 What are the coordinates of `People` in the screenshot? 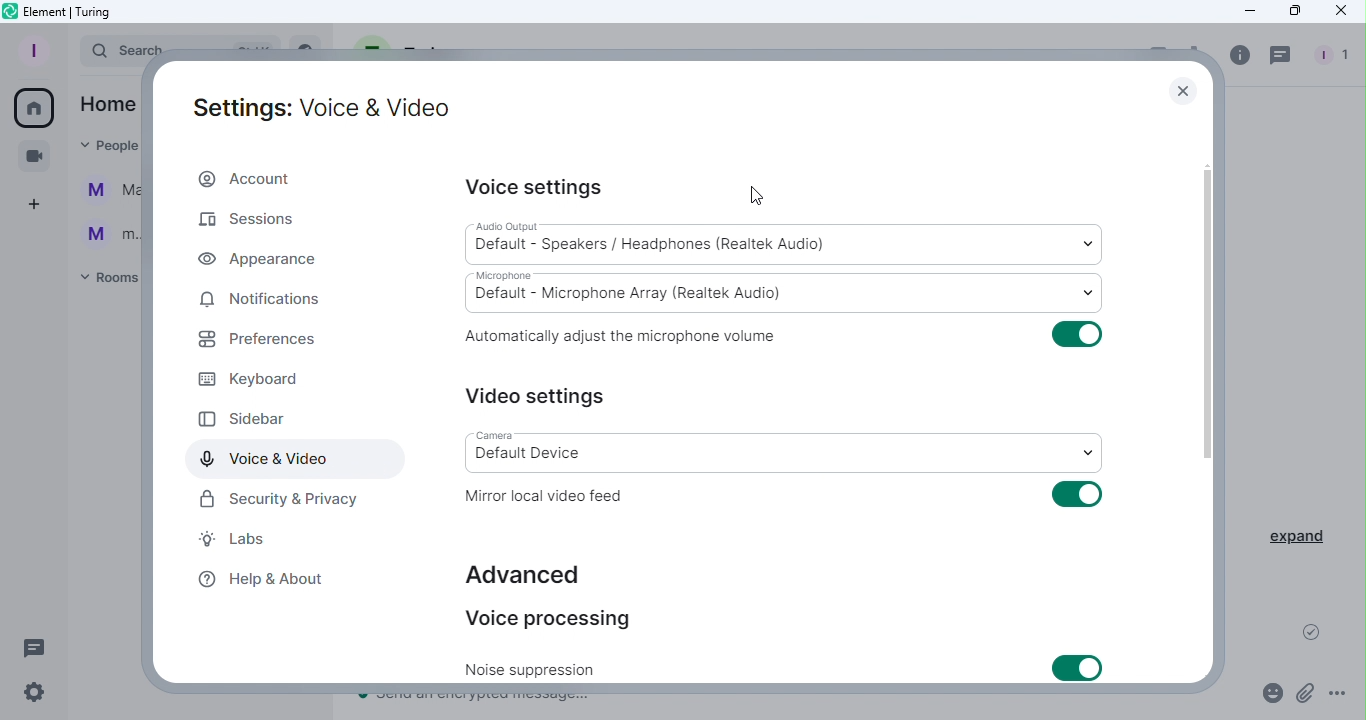 It's located at (114, 145).